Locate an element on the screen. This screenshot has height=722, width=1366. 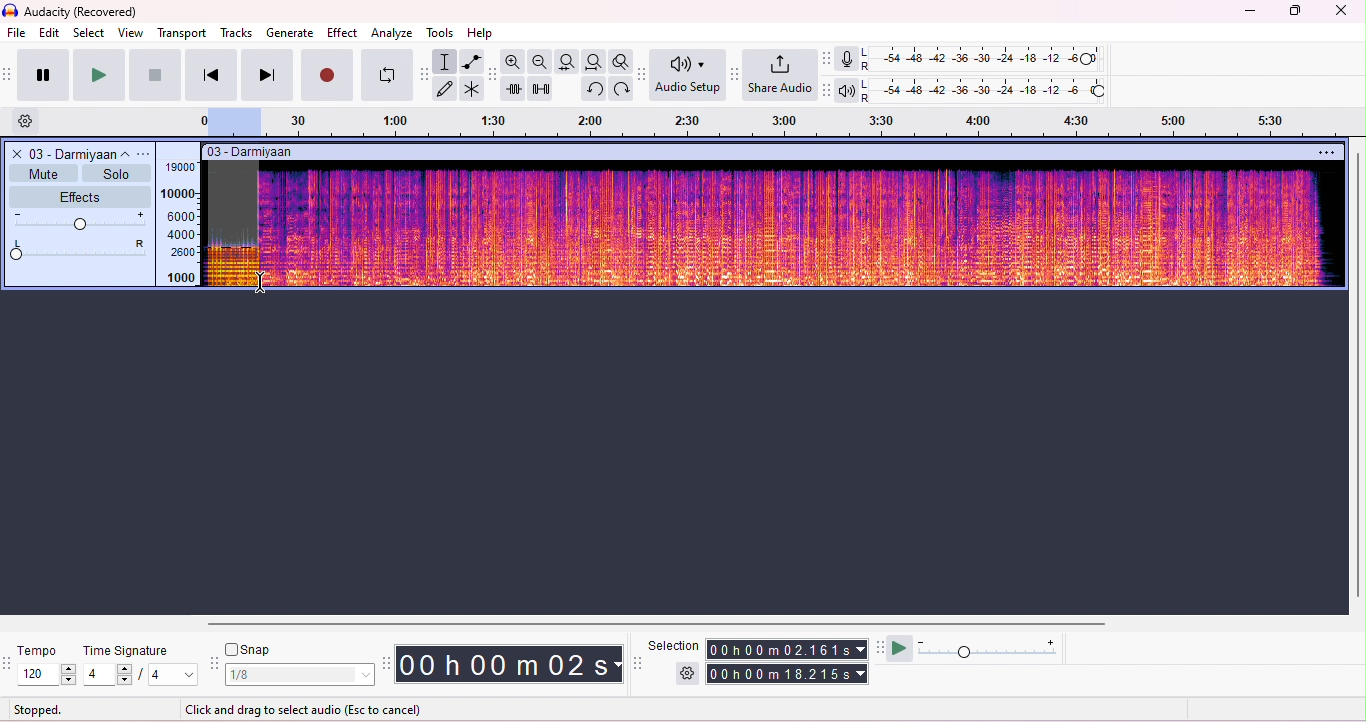
vertical scroll bar is located at coordinates (1357, 376).